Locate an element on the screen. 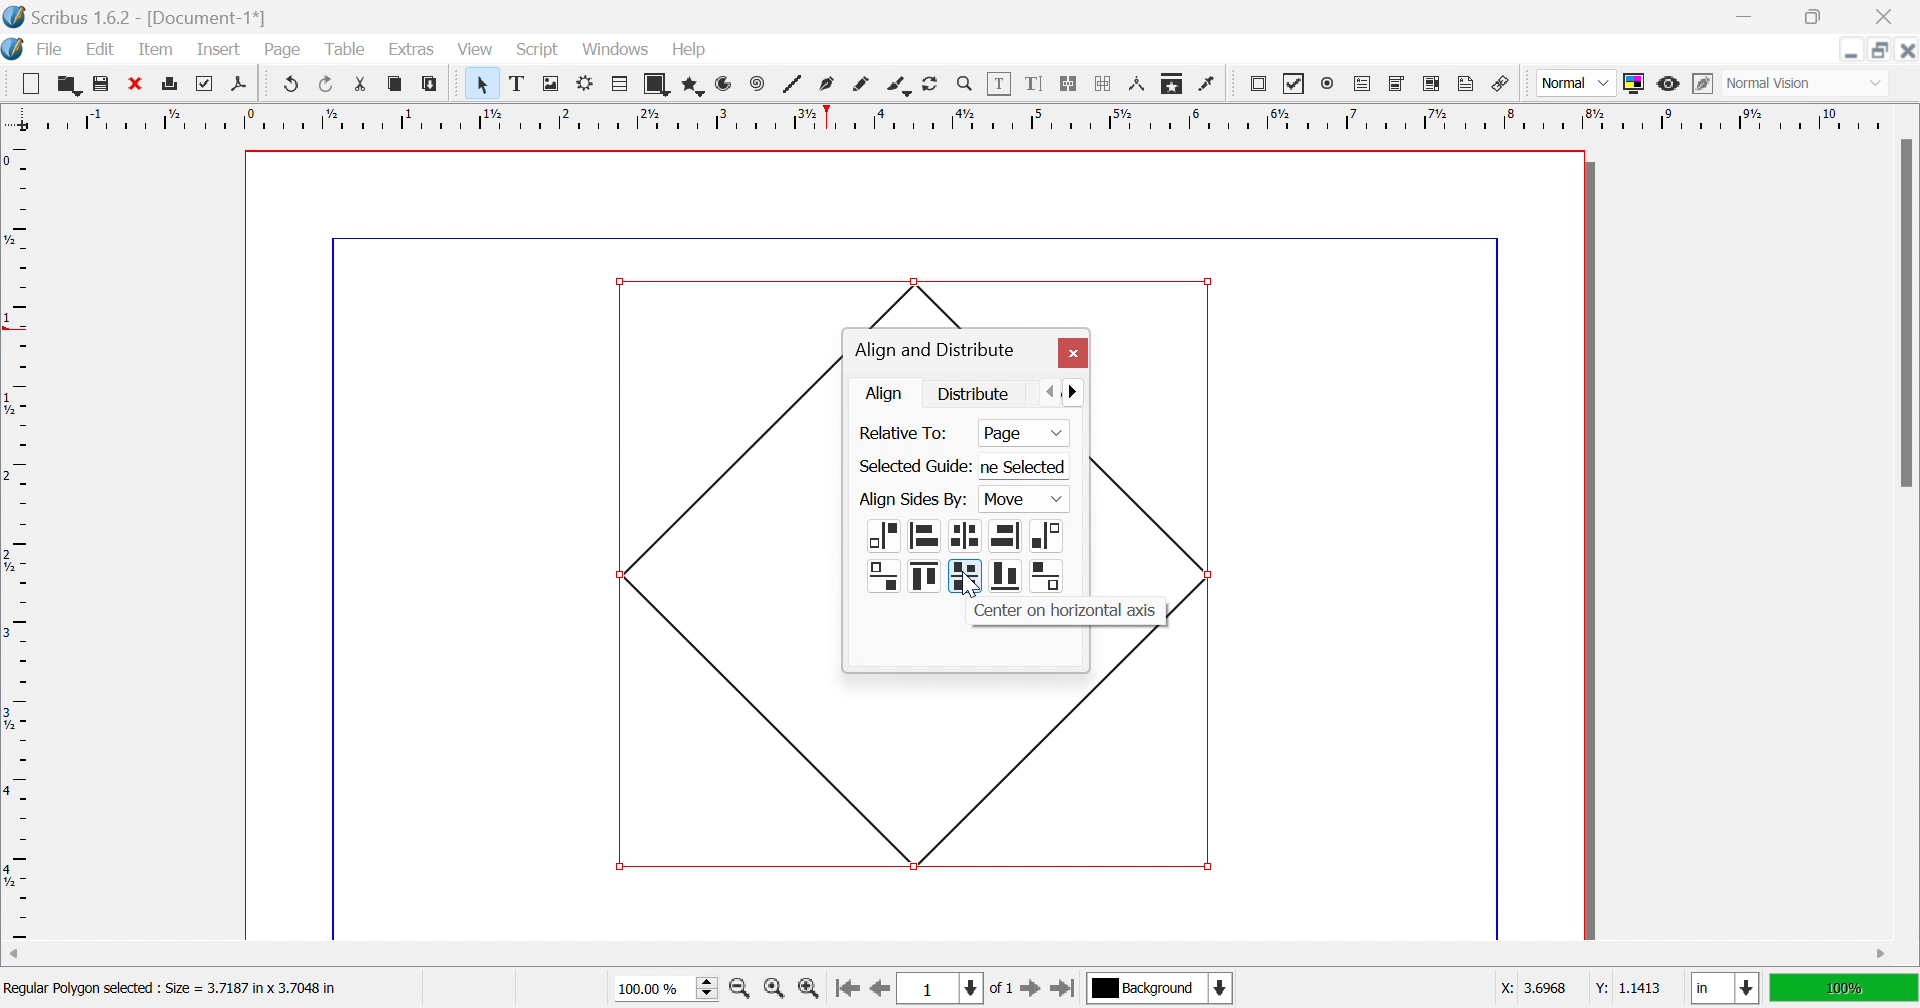 This screenshot has height=1008, width=1920. Print is located at coordinates (201, 84).